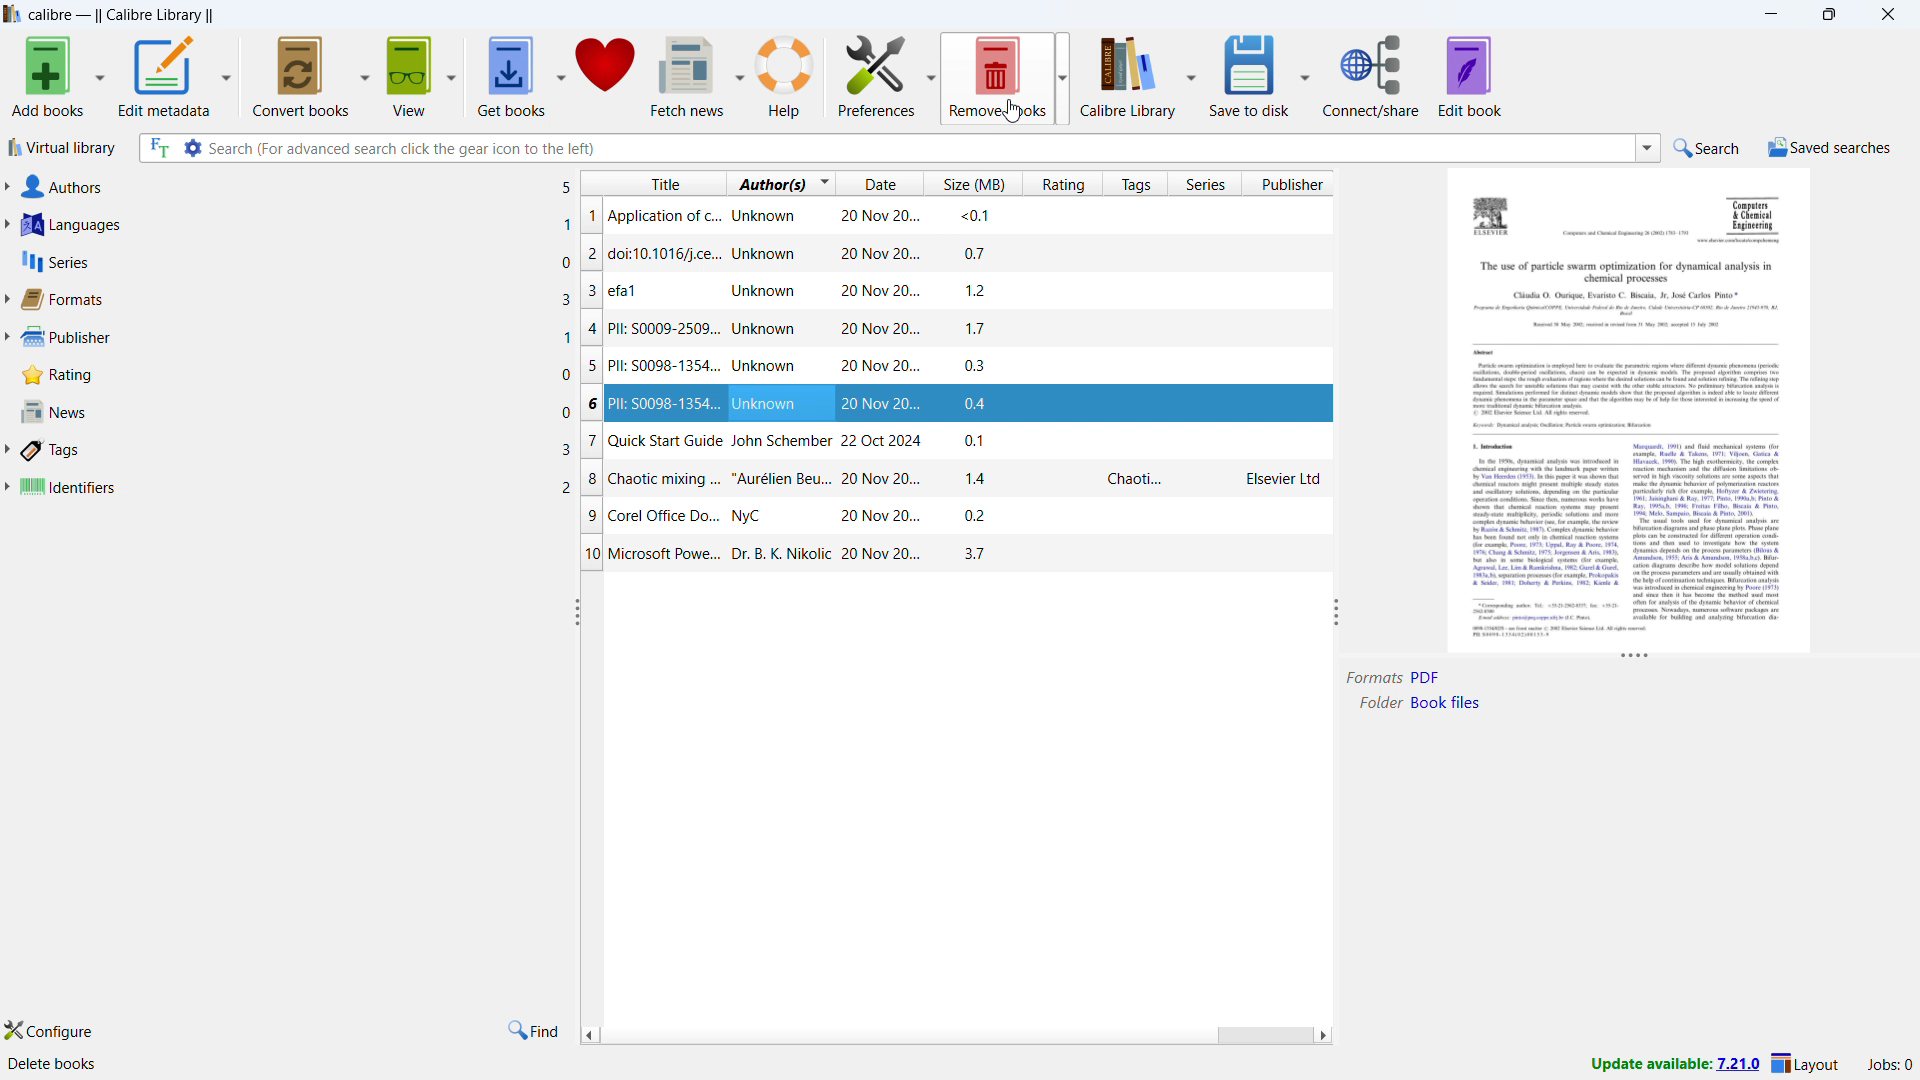  I want to click on PIL: S009-2509..., so click(965, 331).